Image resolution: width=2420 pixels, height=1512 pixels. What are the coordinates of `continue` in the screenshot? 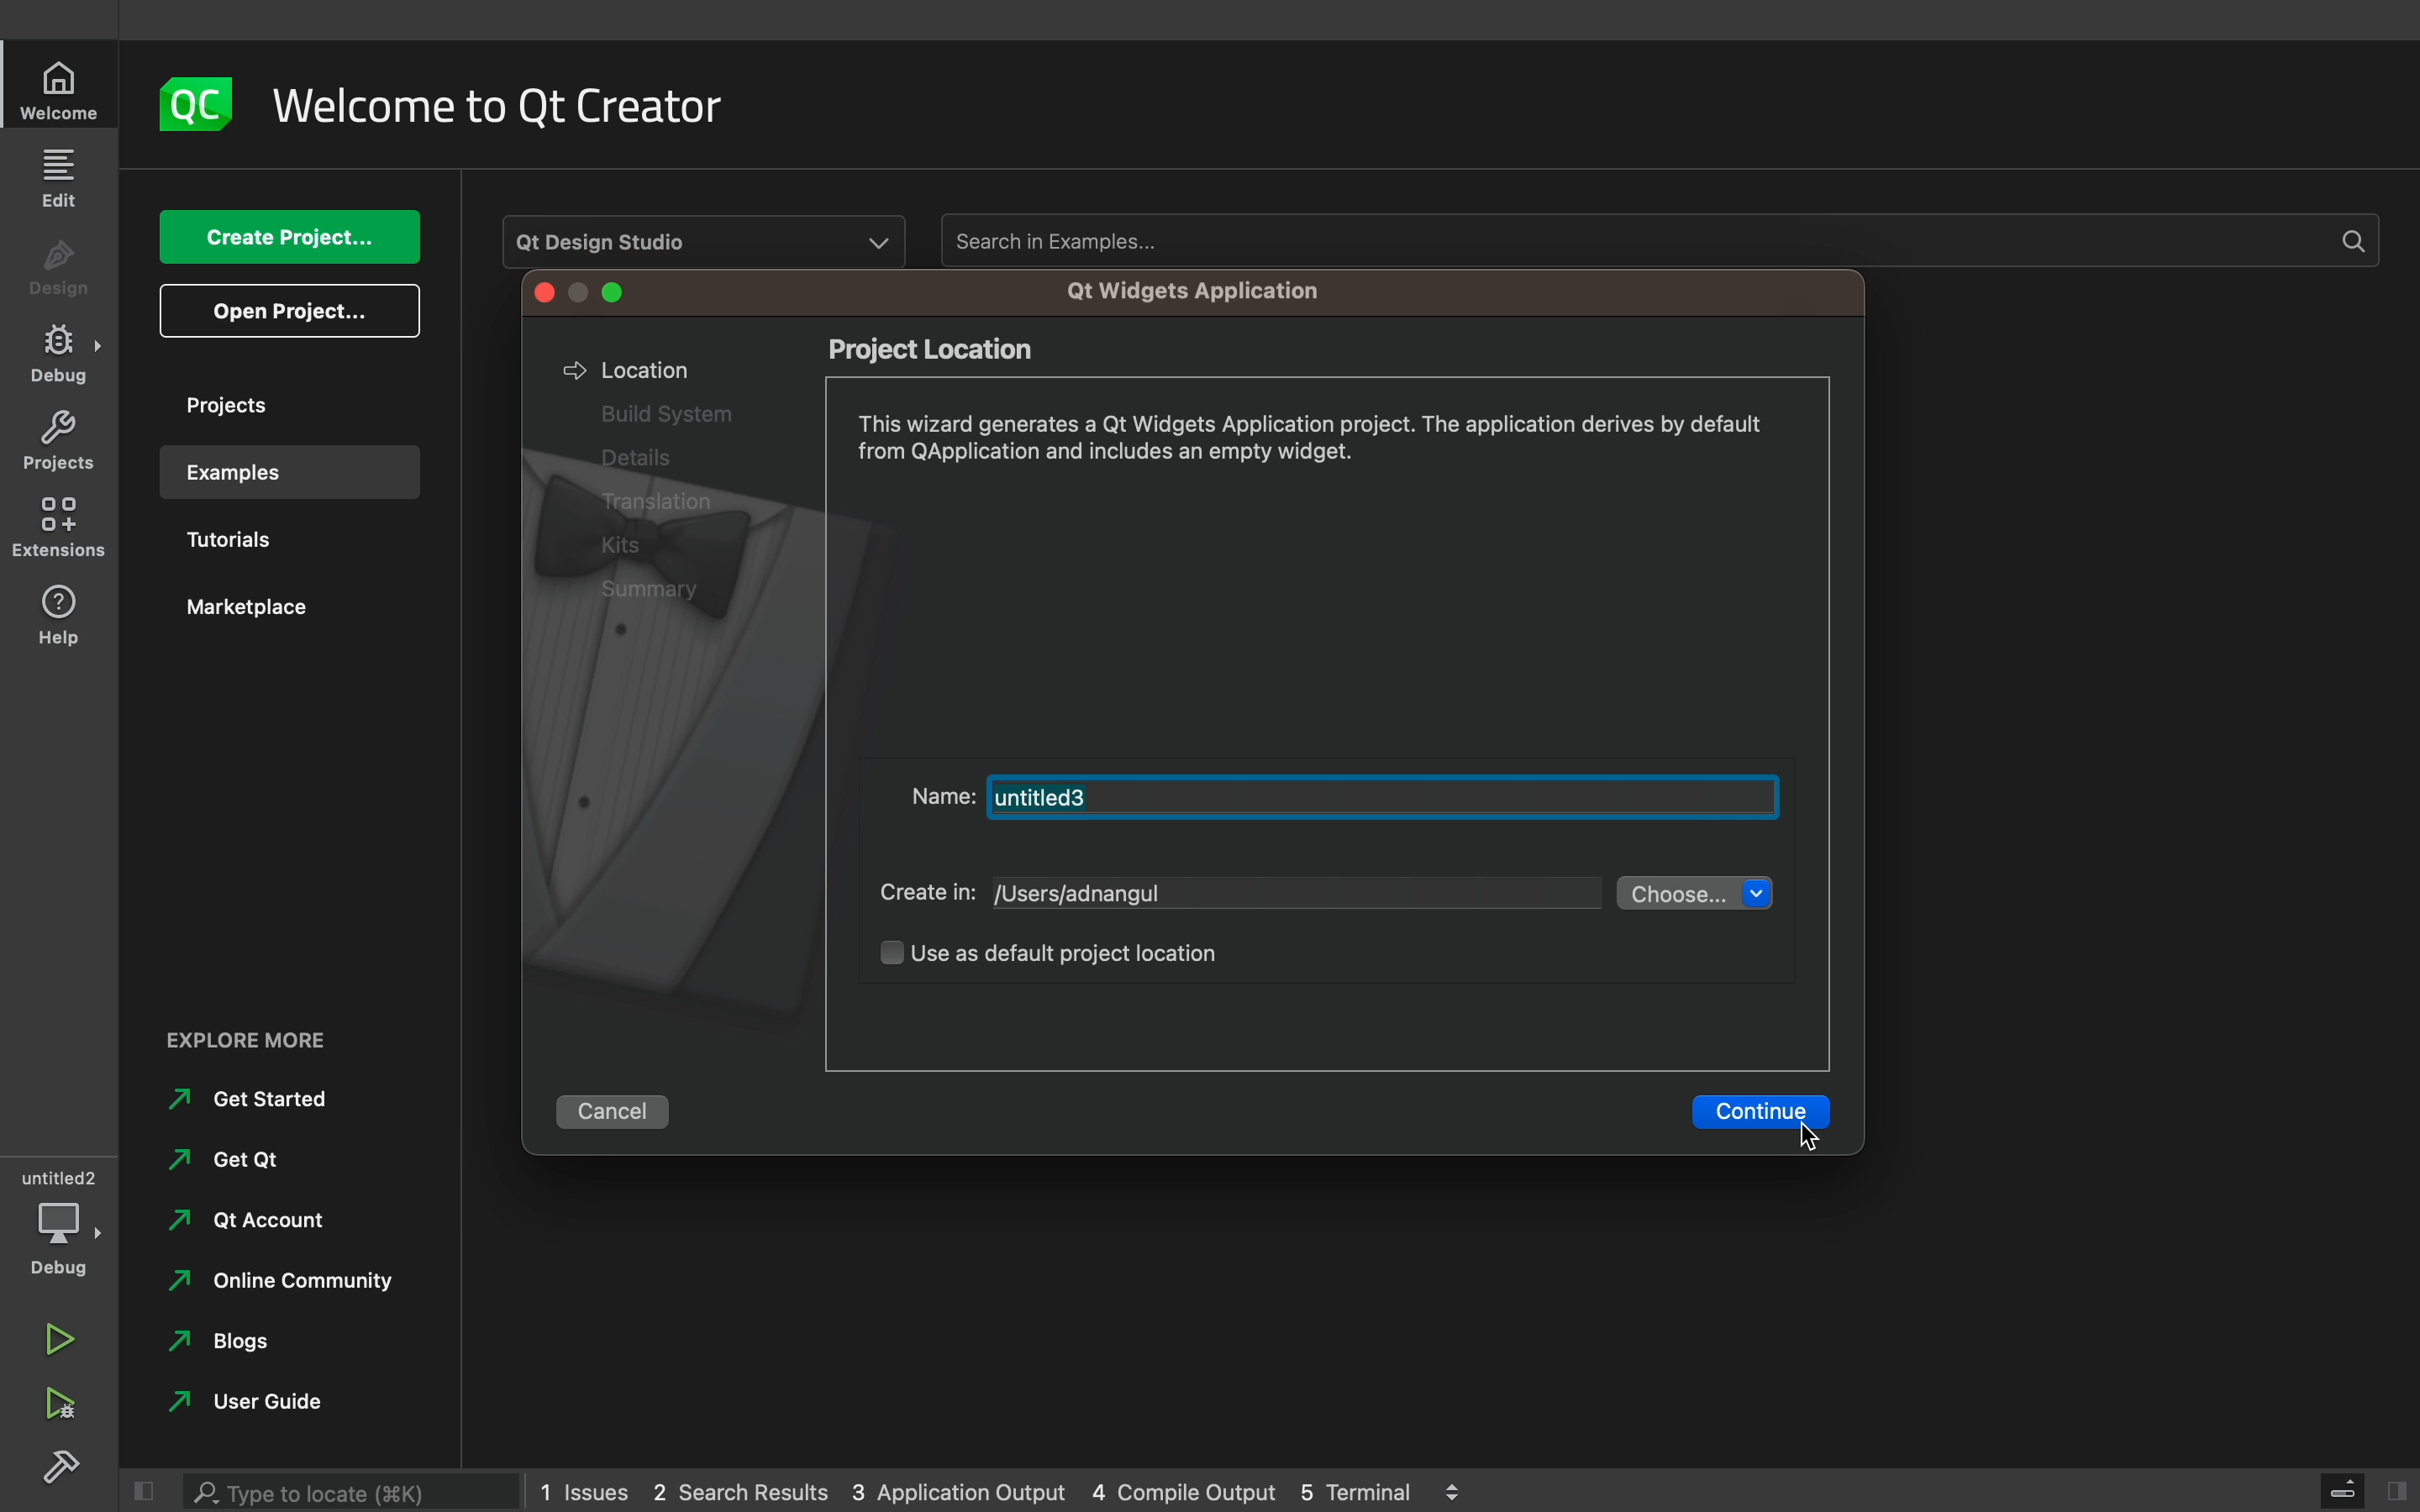 It's located at (1755, 1109).